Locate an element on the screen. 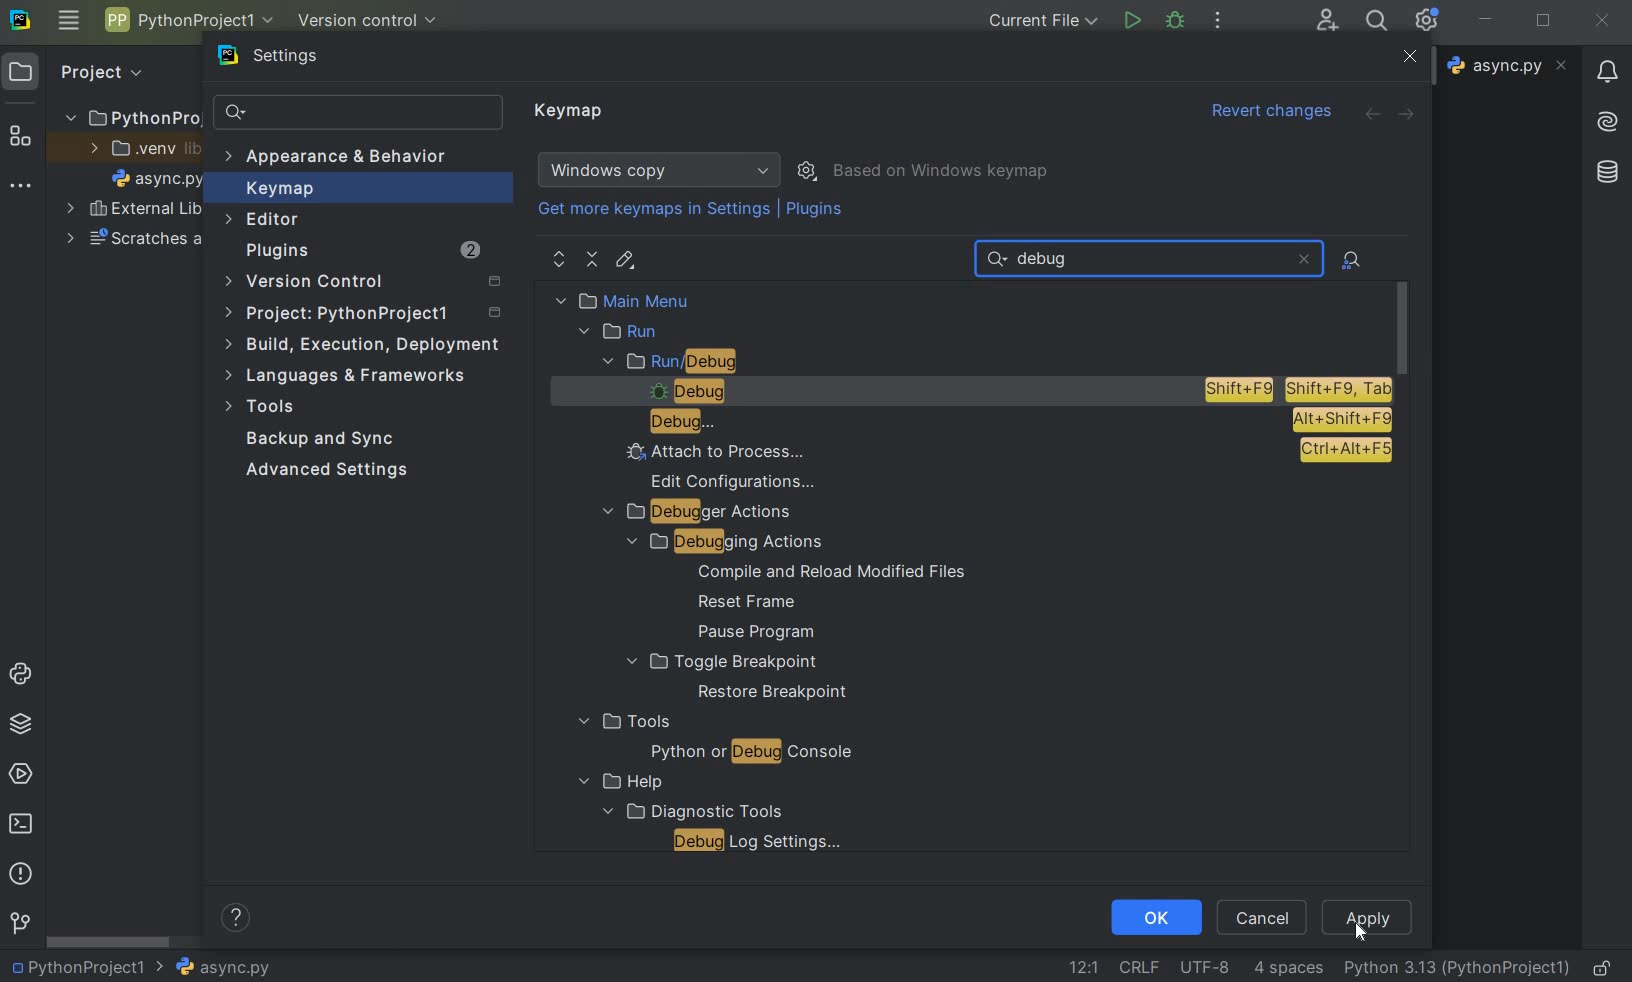 The width and height of the screenshot is (1632, 982). version control is located at coordinates (374, 22).